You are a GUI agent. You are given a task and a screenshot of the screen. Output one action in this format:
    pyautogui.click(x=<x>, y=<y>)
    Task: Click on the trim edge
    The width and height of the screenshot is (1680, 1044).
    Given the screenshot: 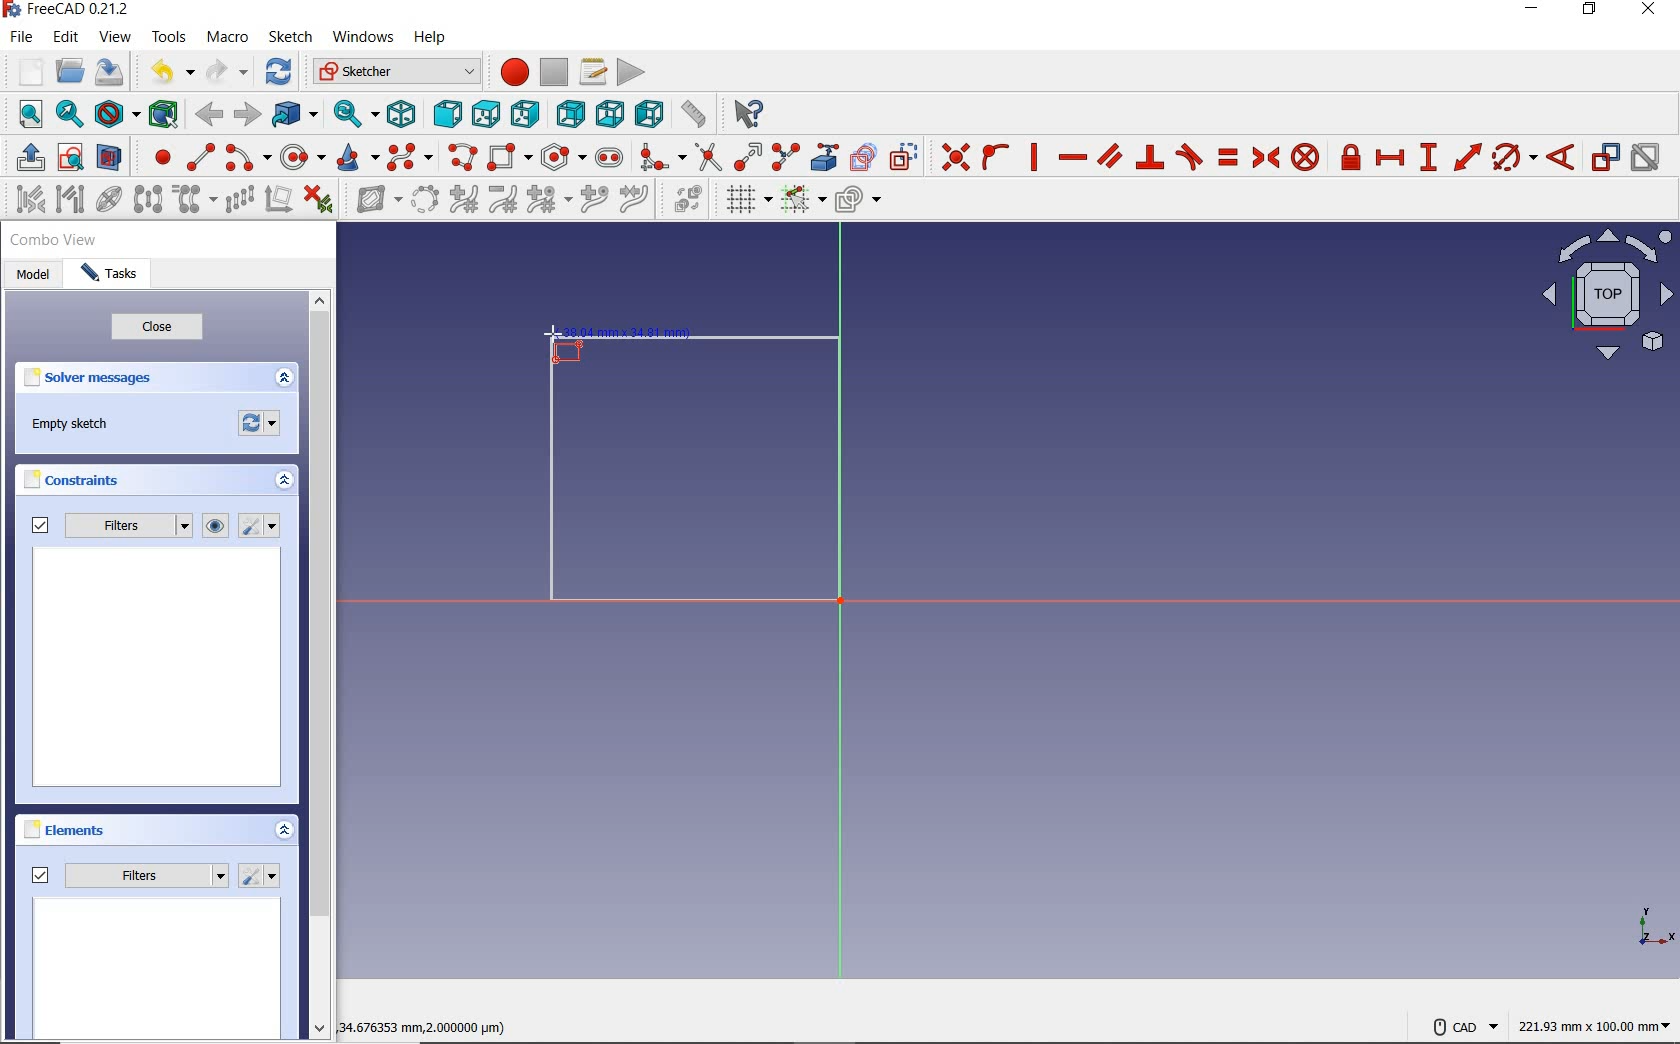 What is the action you would take?
    pyautogui.click(x=707, y=157)
    